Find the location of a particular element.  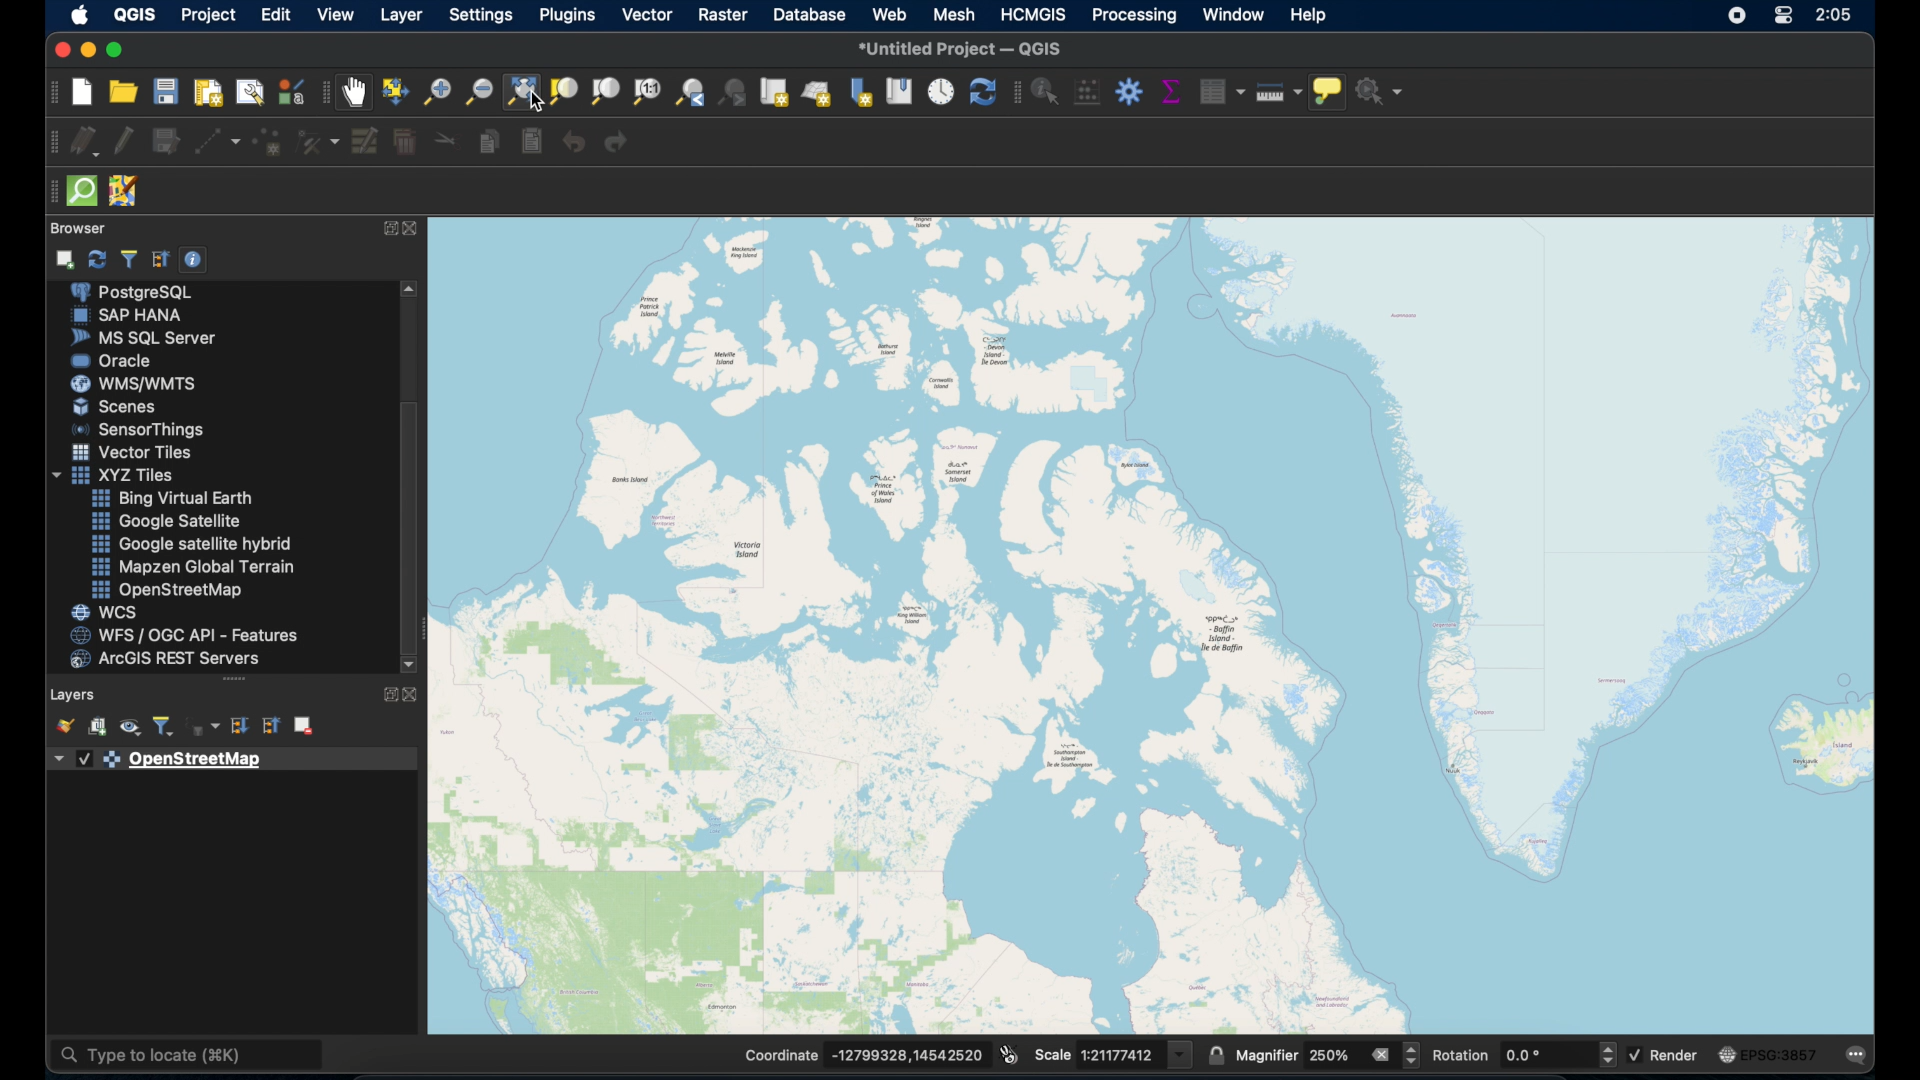

open attribute table is located at coordinates (1225, 91).